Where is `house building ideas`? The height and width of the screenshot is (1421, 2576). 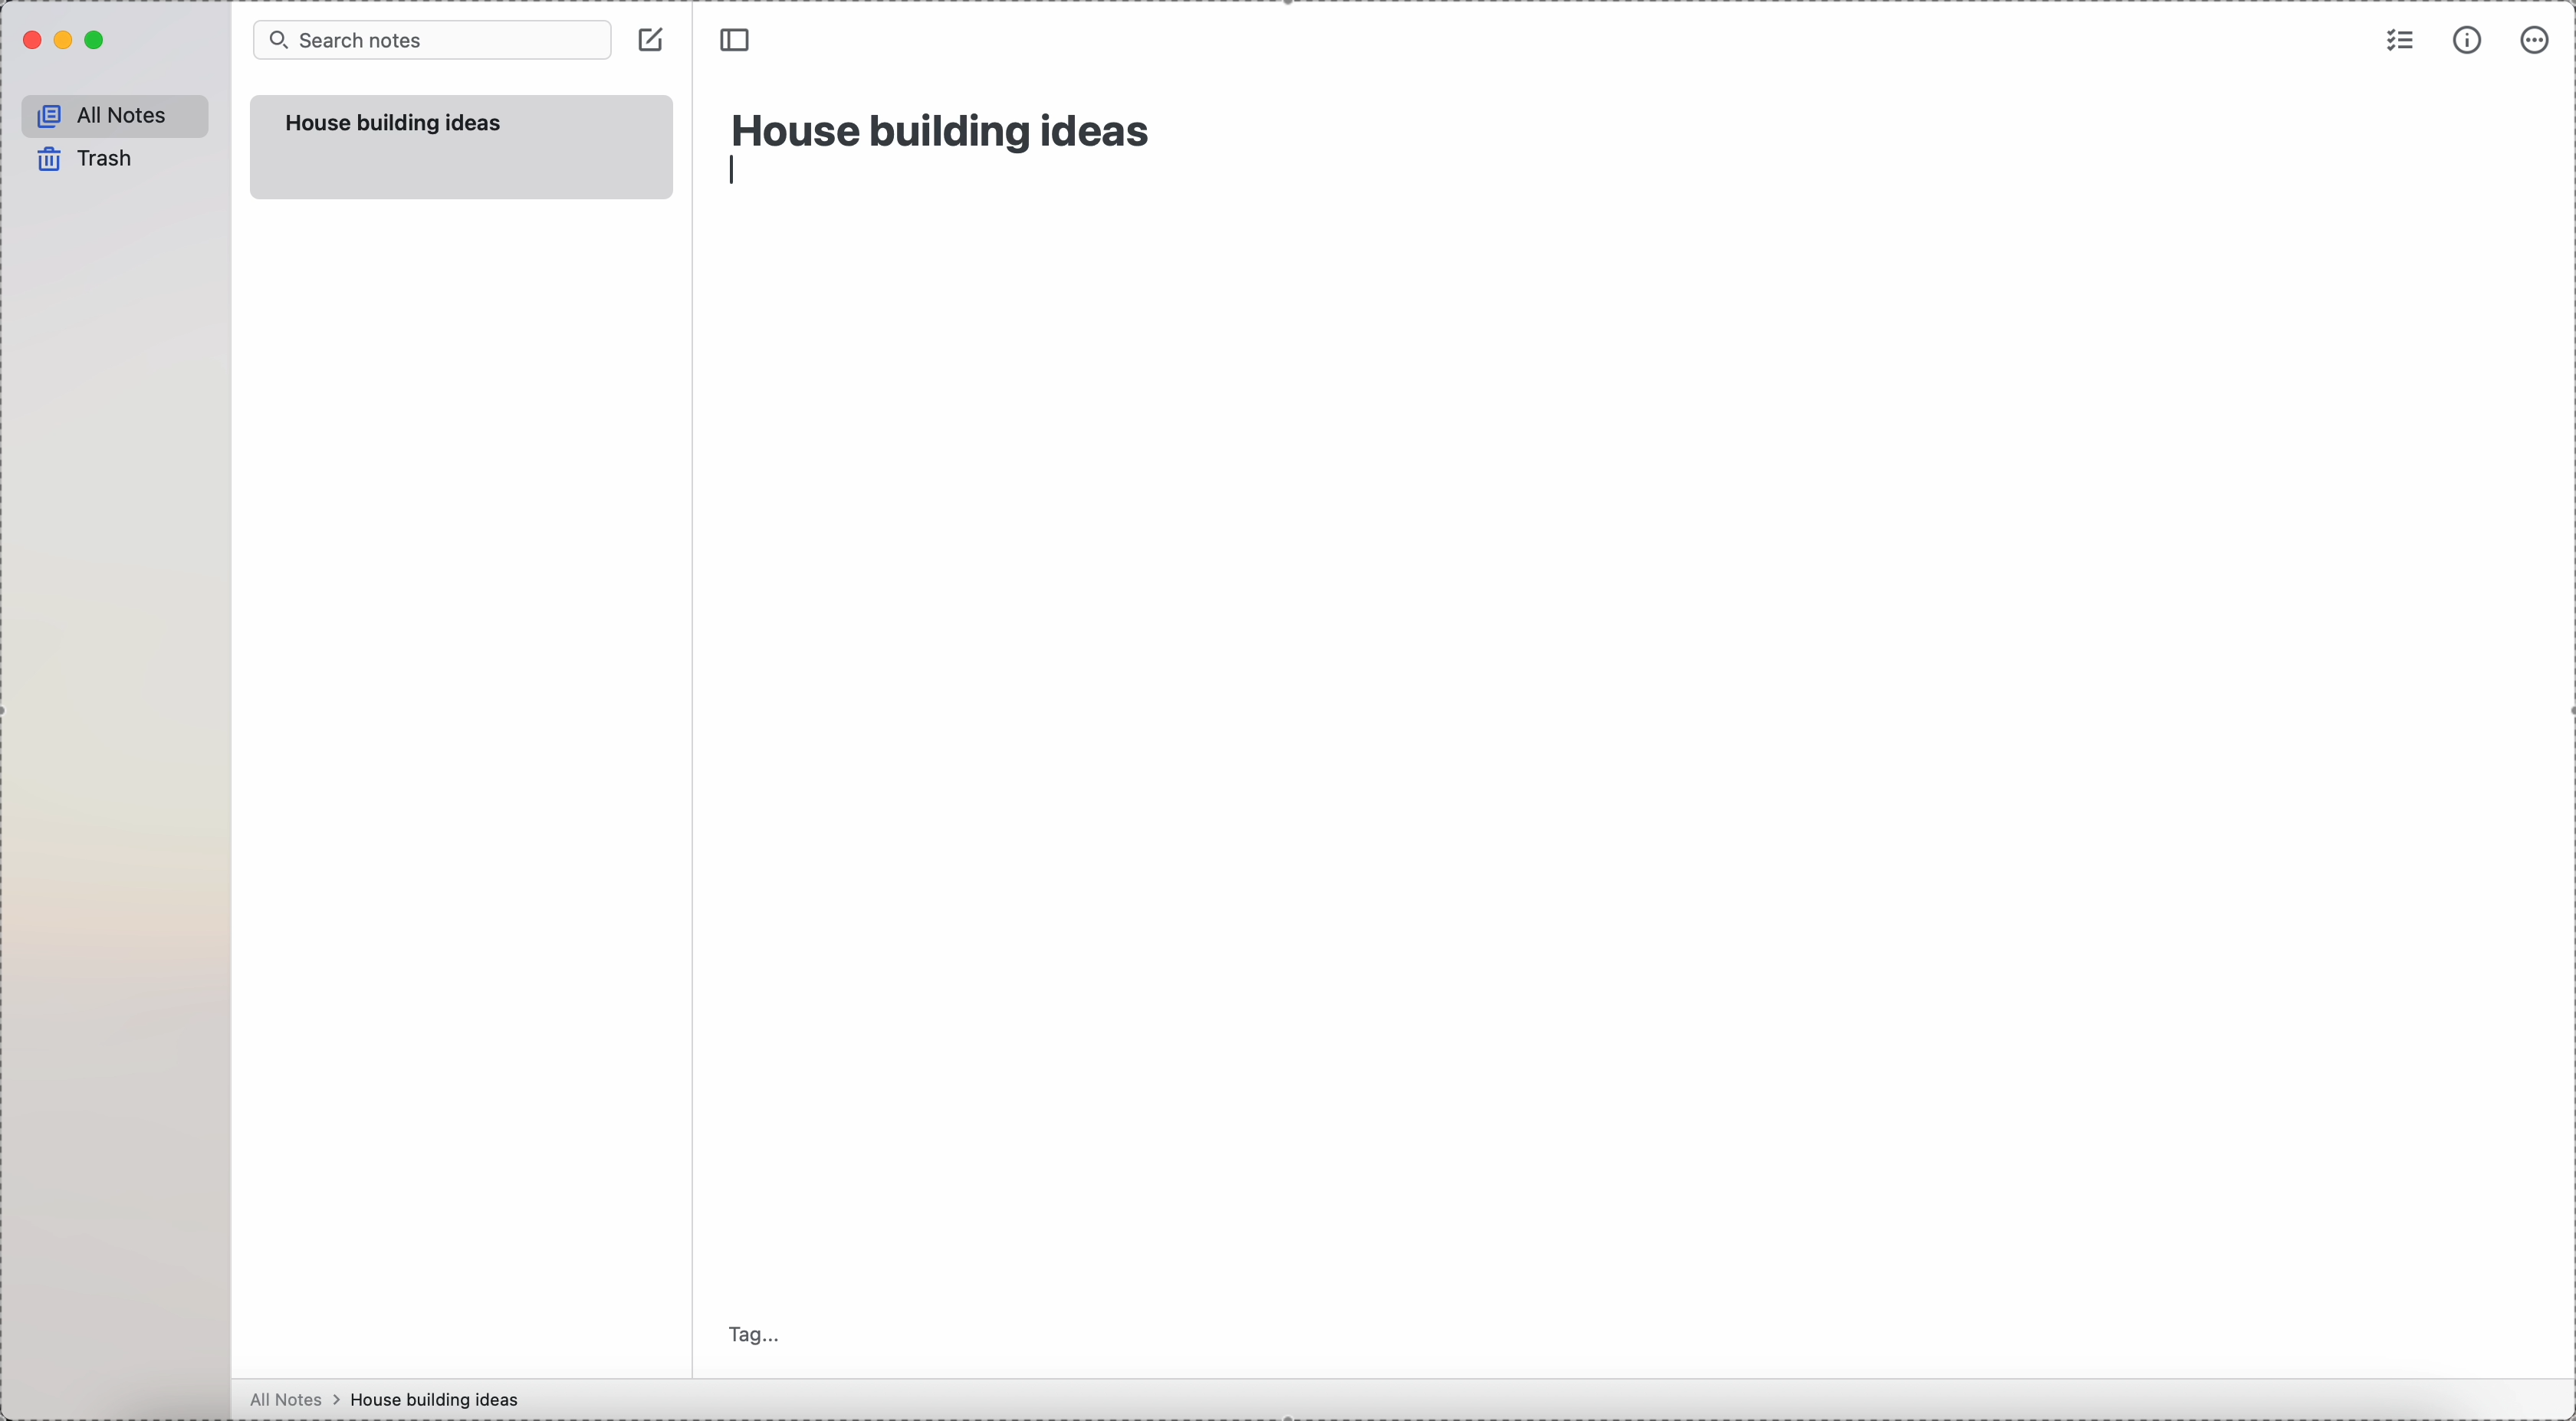
house building ideas is located at coordinates (944, 127).